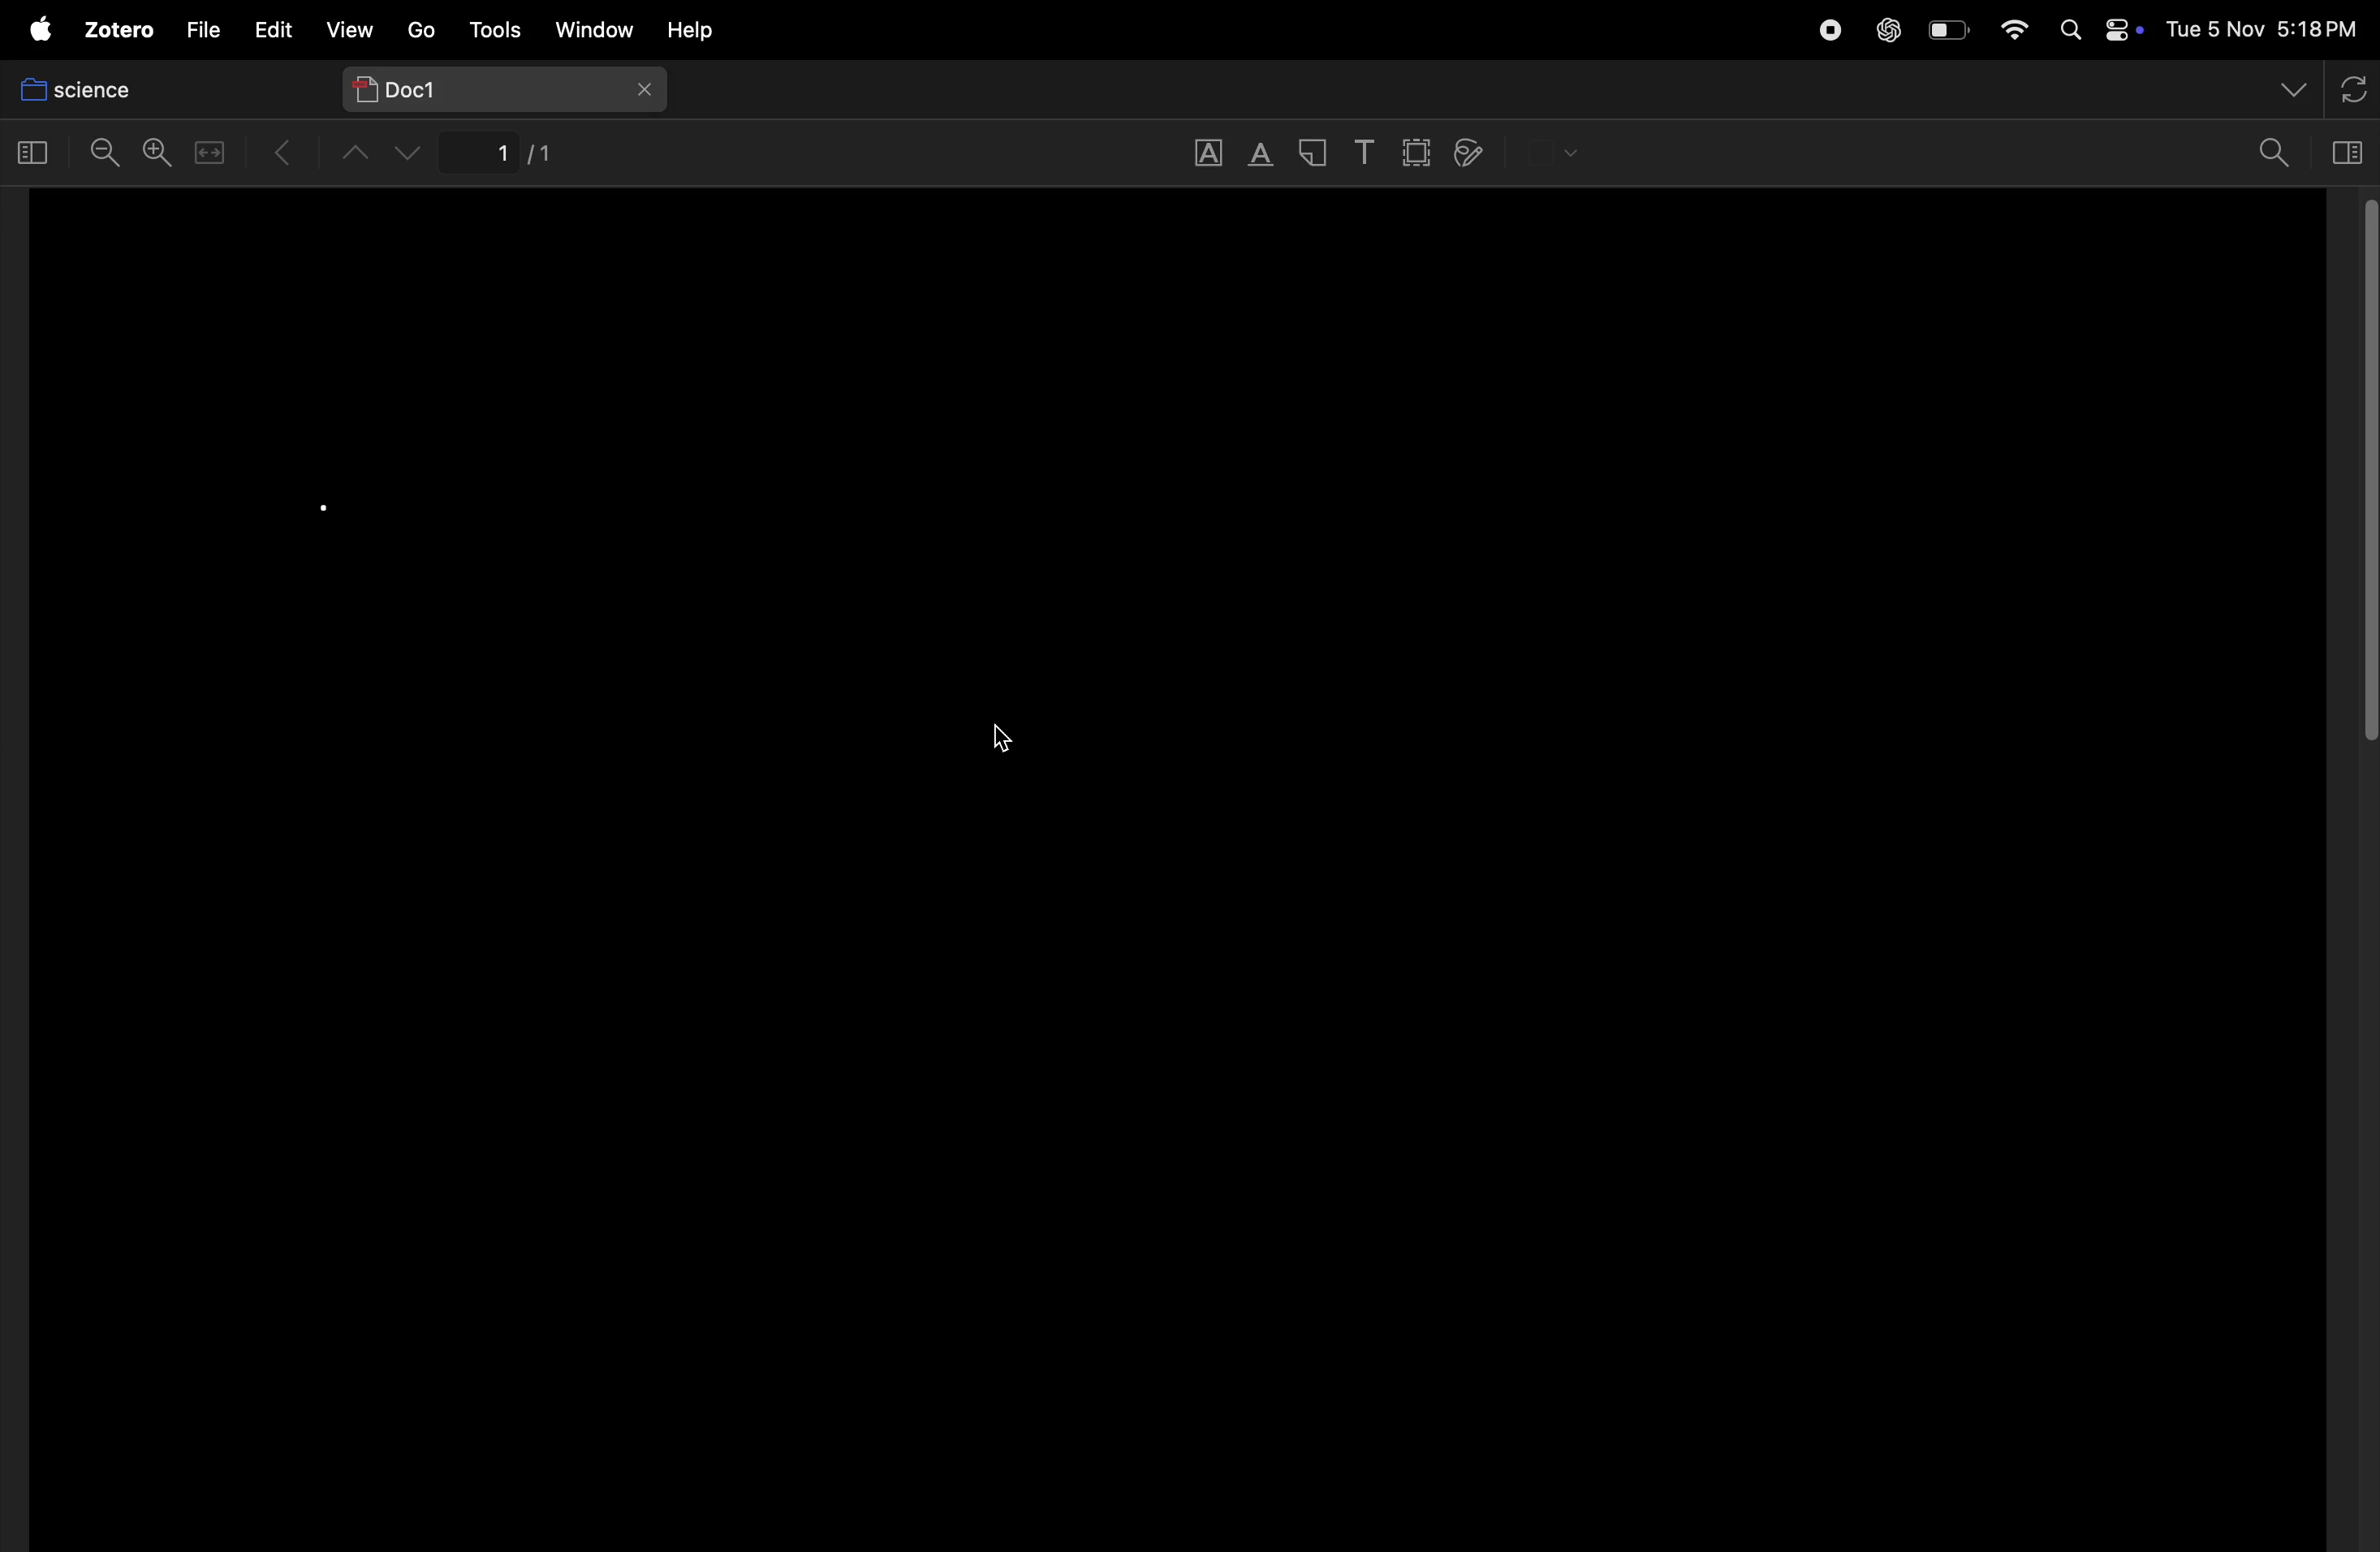 Image resolution: width=2380 pixels, height=1552 pixels. Describe the element at coordinates (1005, 741) in the screenshot. I see `cursor` at that location.